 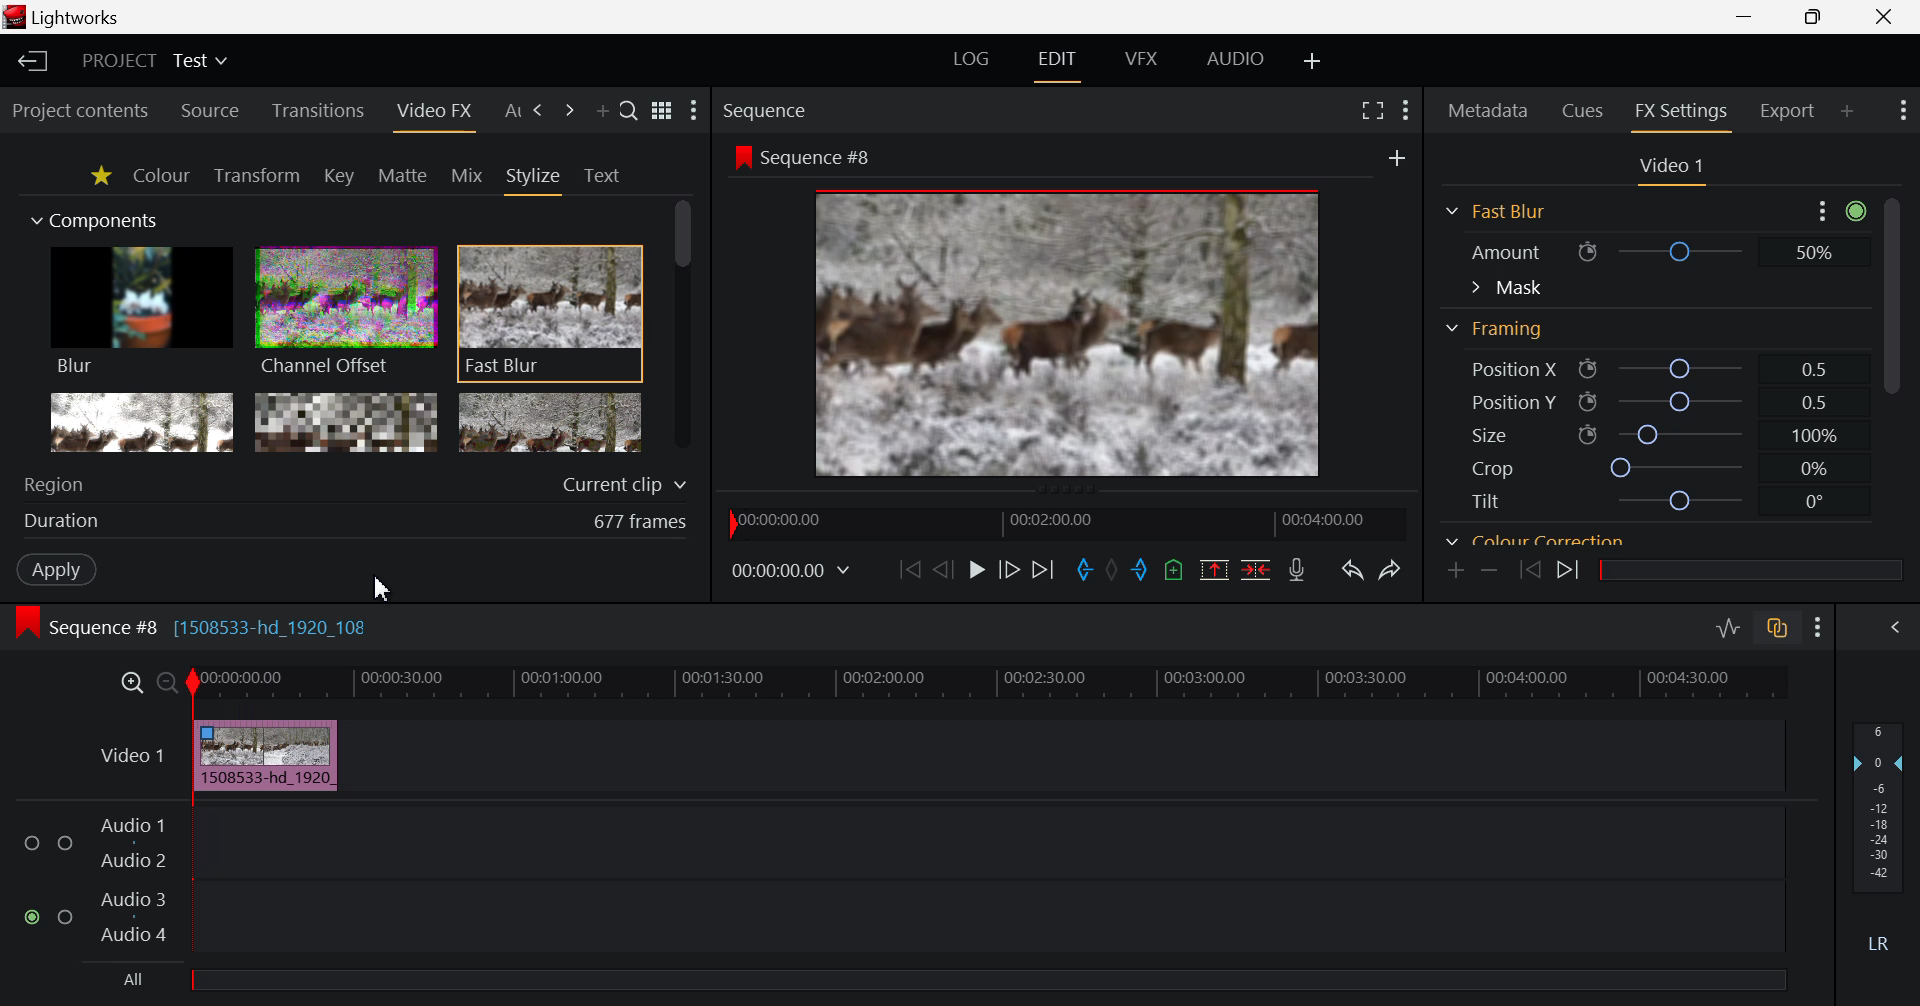 I want to click on Tilt, so click(x=1649, y=499).